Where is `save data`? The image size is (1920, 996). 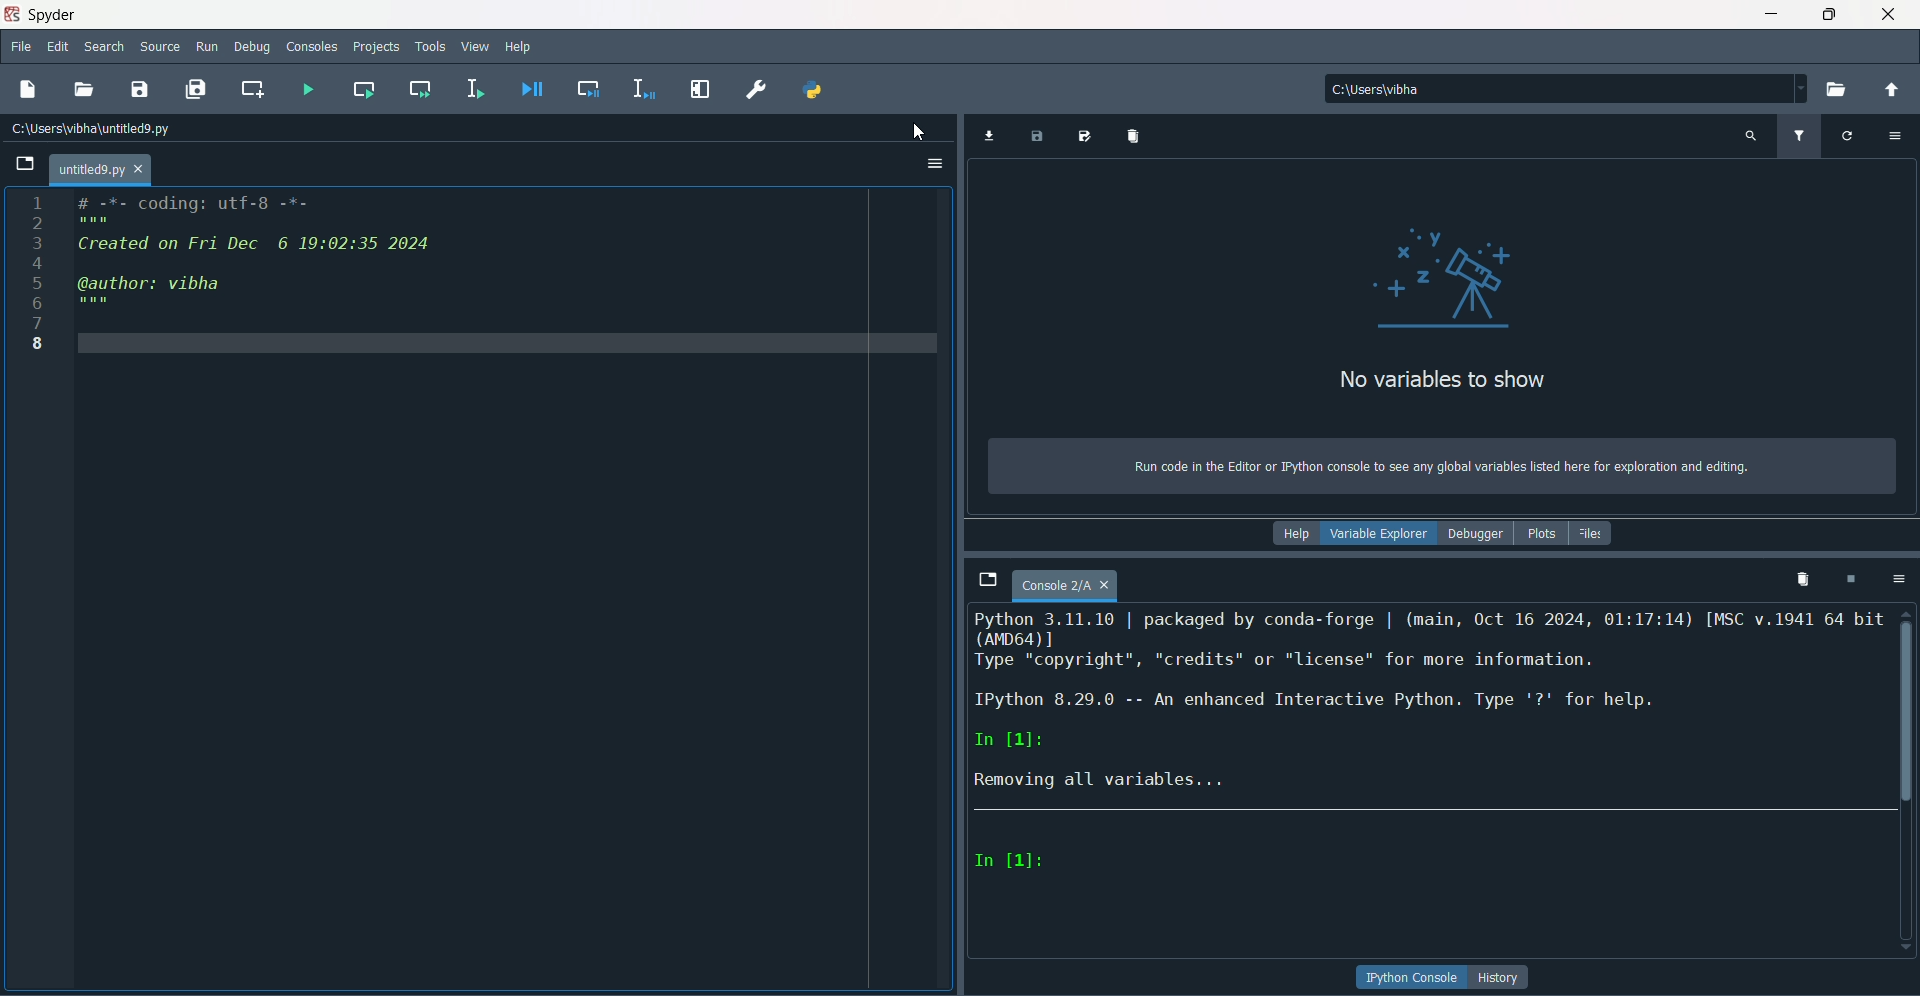
save data is located at coordinates (1037, 138).